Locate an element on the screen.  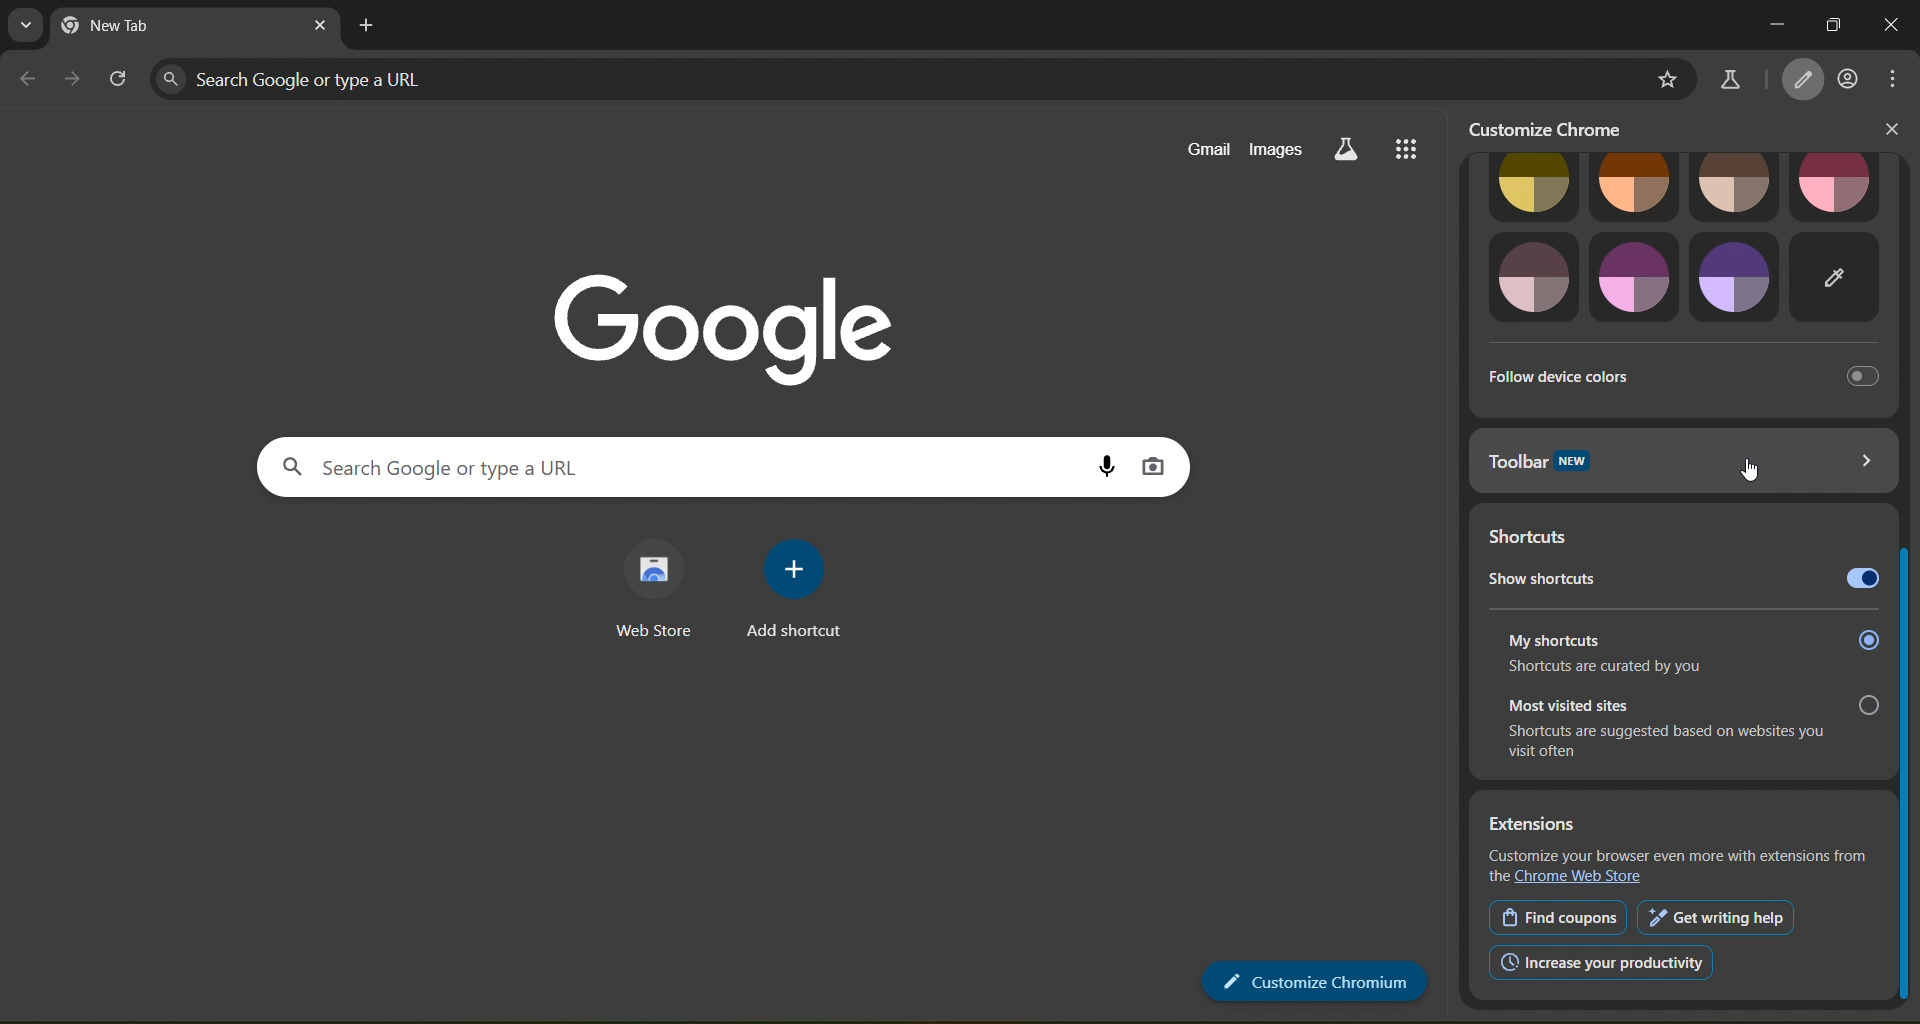
google apps is located at coordinates (1415, 149).